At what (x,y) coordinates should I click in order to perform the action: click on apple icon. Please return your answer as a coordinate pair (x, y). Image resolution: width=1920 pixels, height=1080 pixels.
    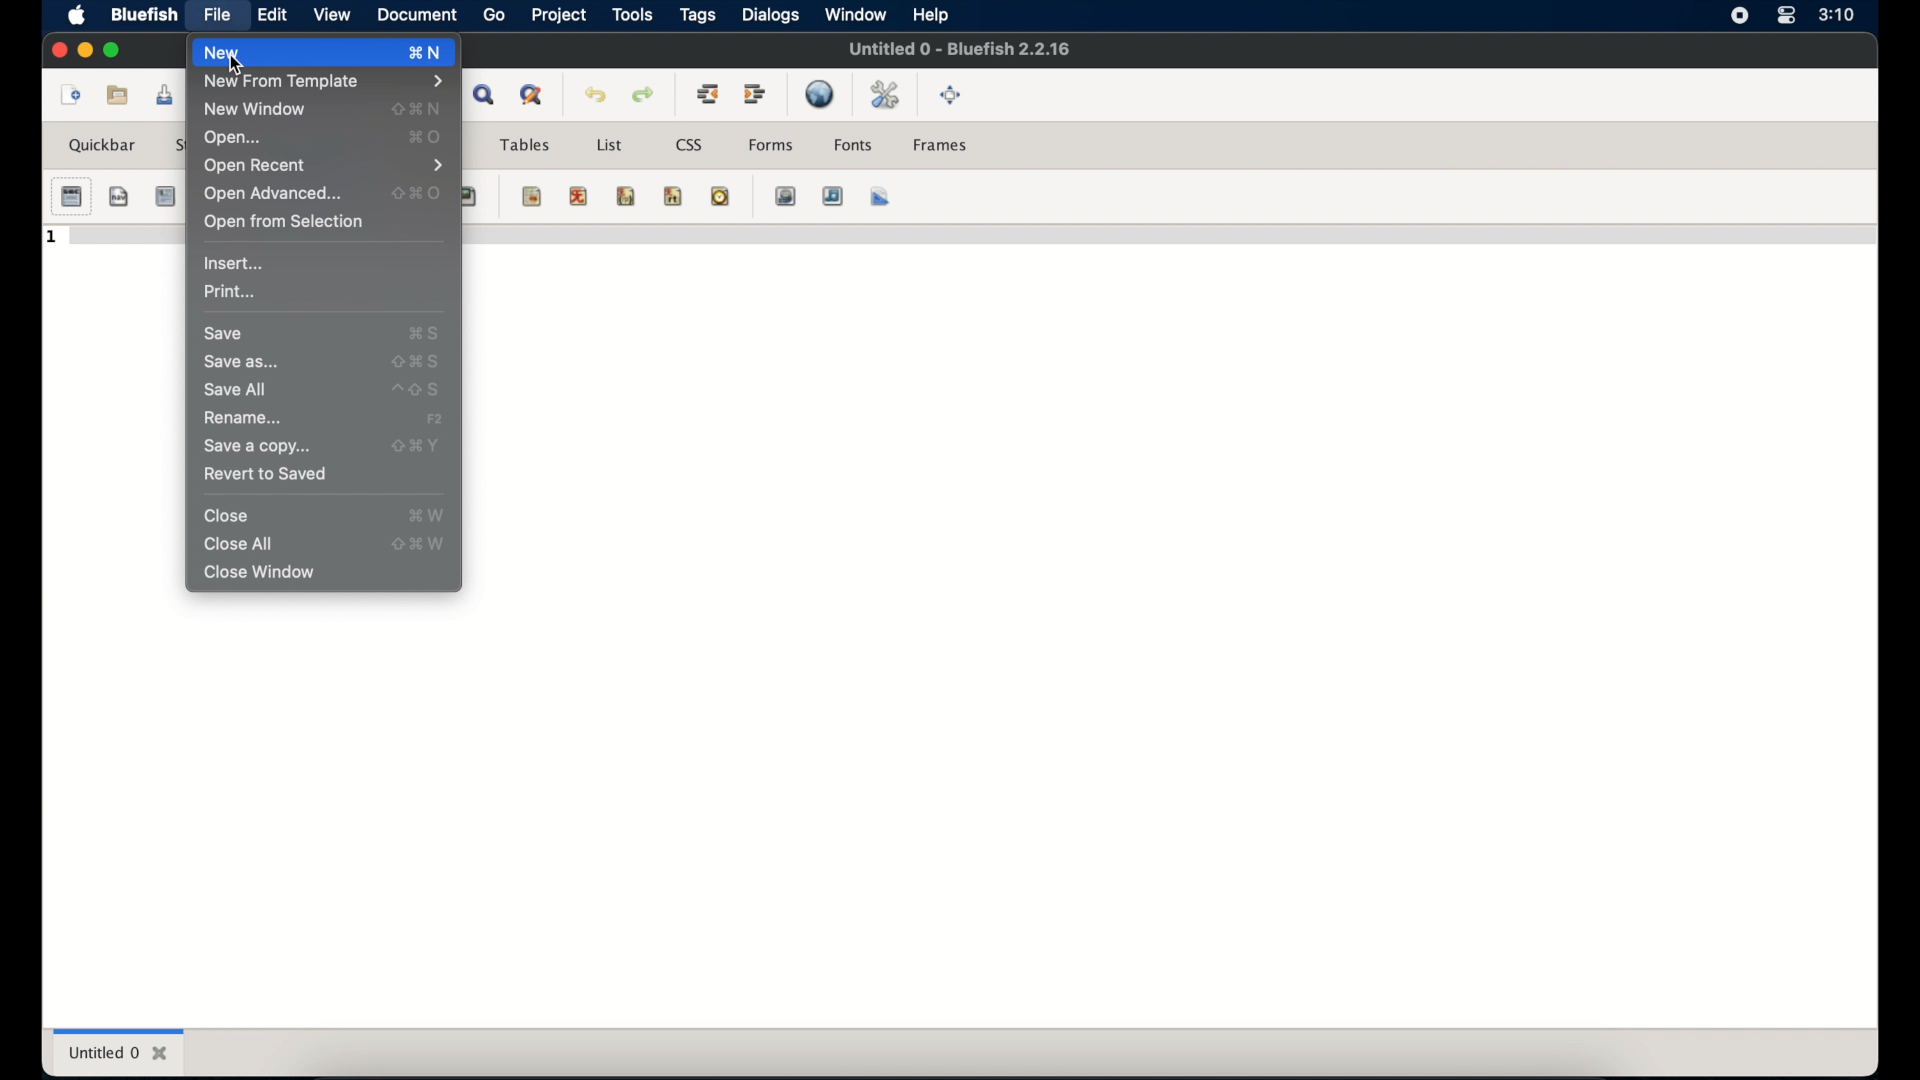
    Looking at the image, I should click on (77, 17).